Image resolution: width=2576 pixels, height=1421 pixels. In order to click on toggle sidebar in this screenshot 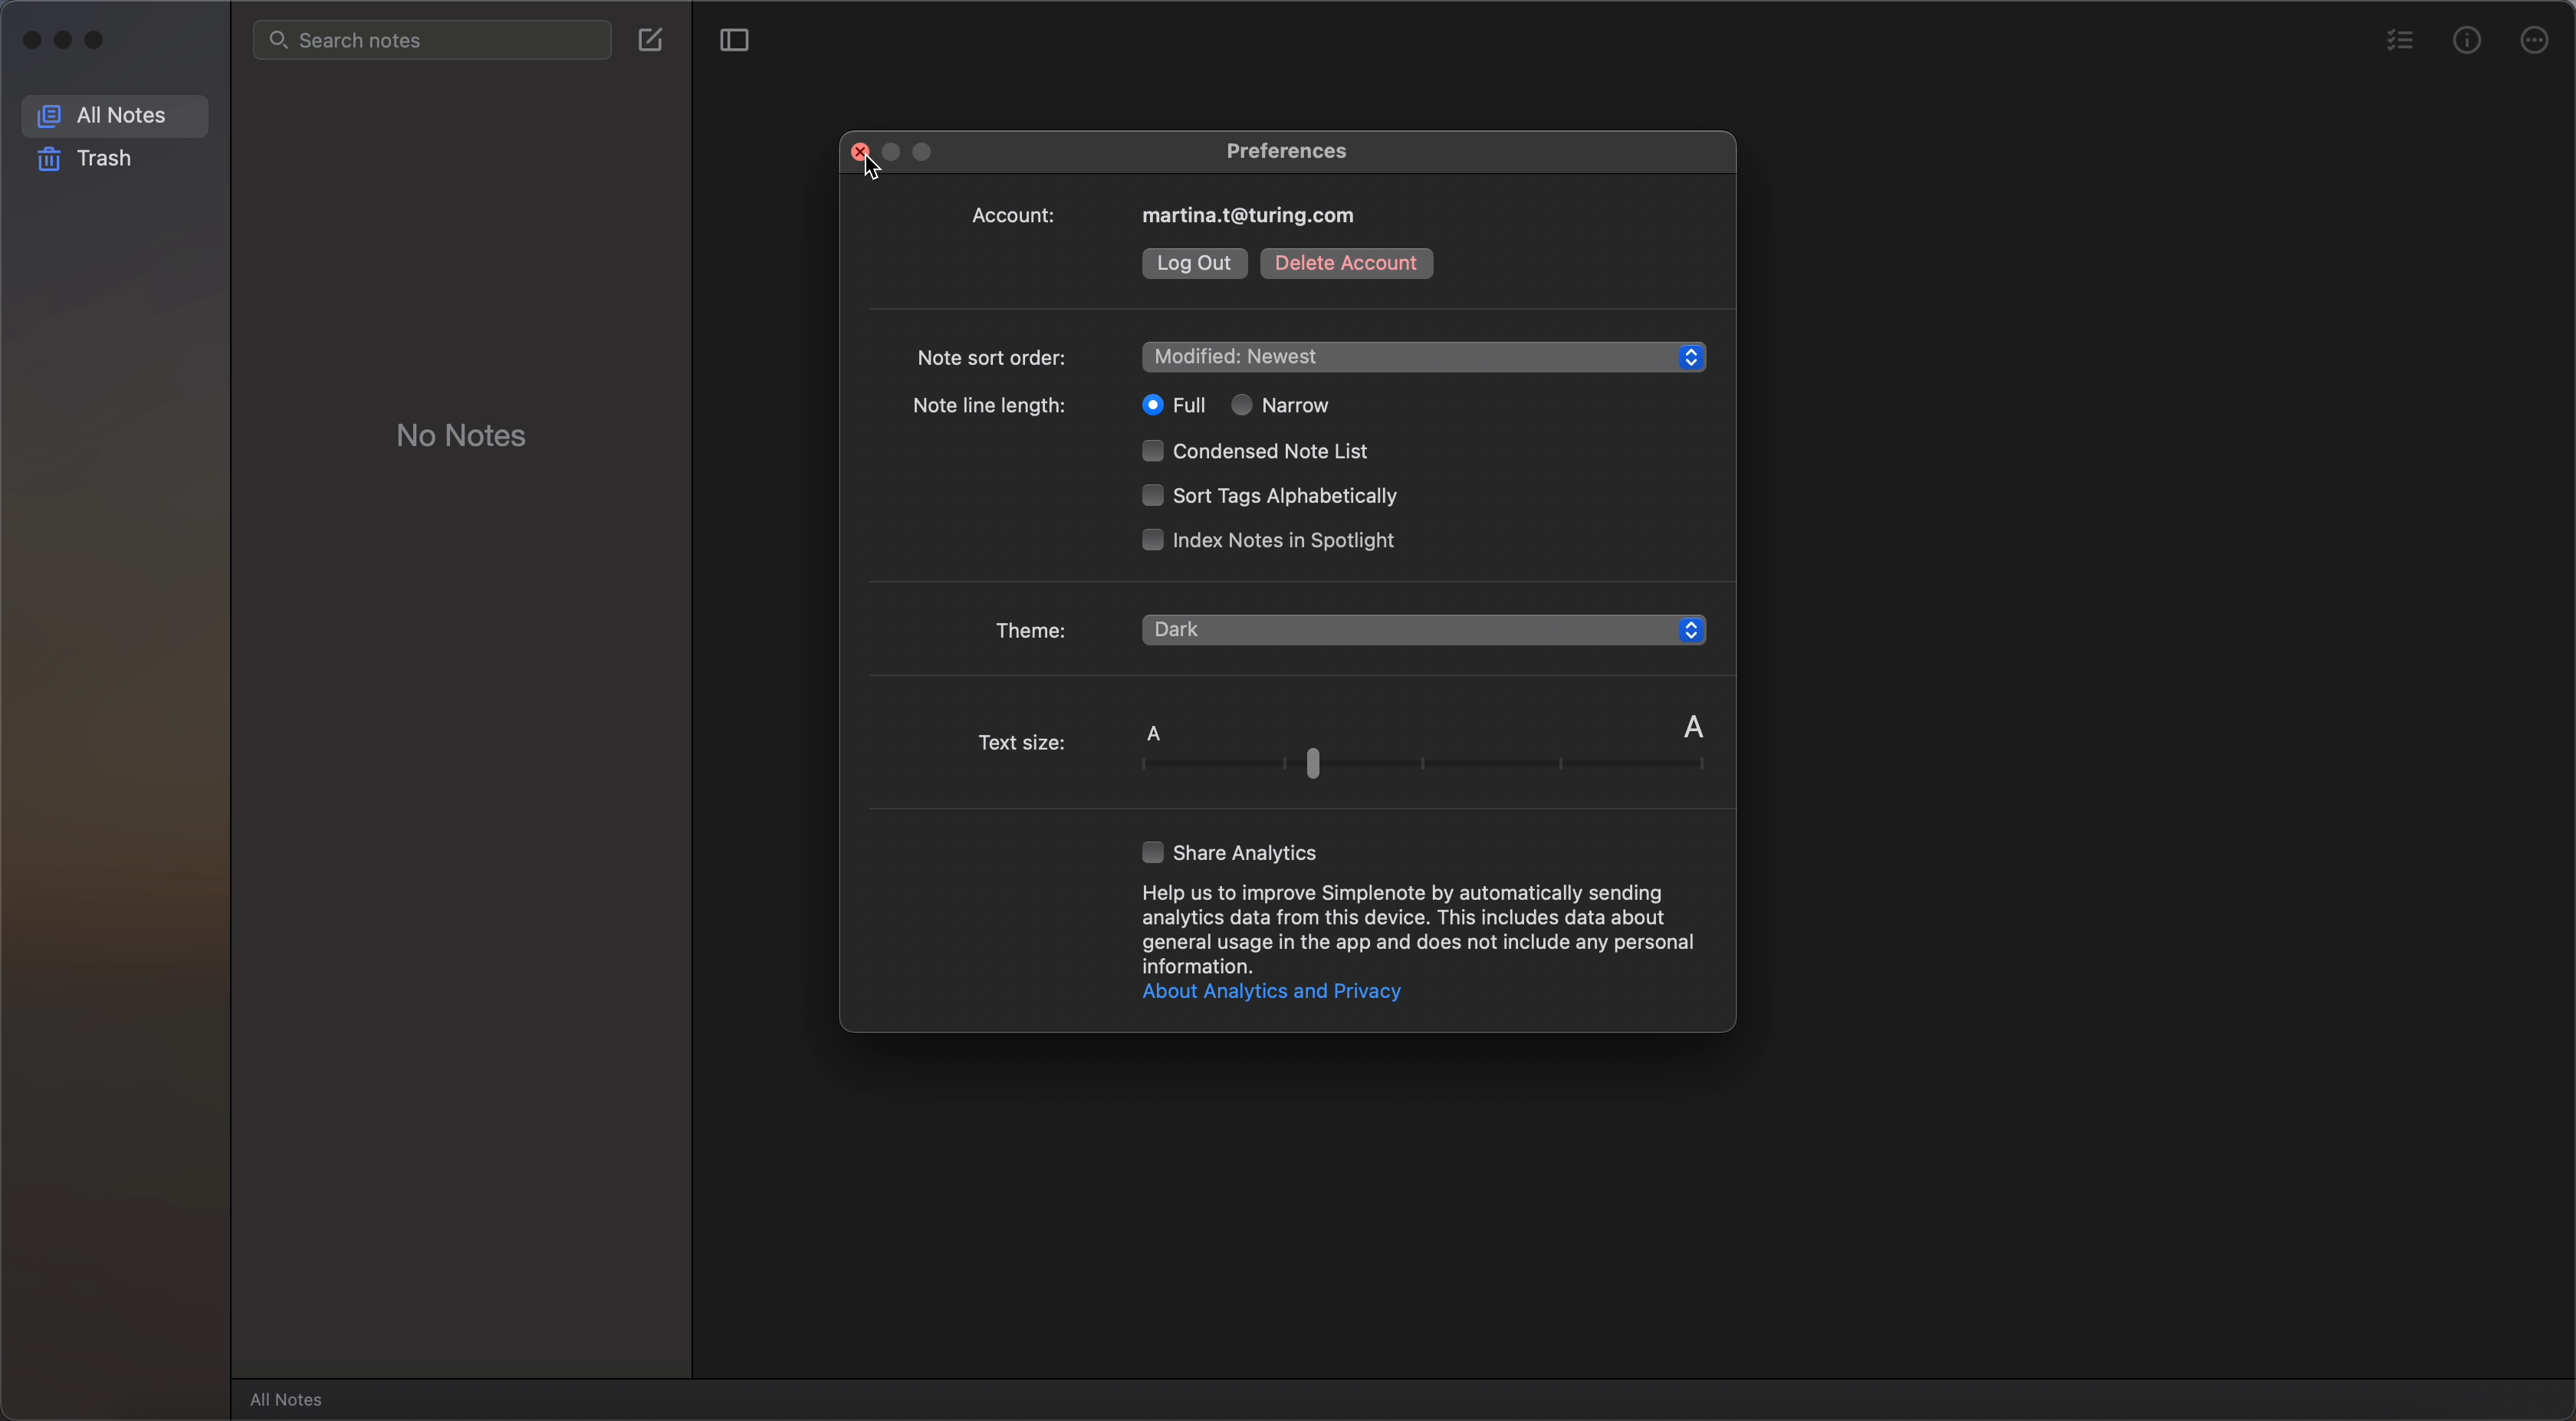, I will do `click(731, 40)`.